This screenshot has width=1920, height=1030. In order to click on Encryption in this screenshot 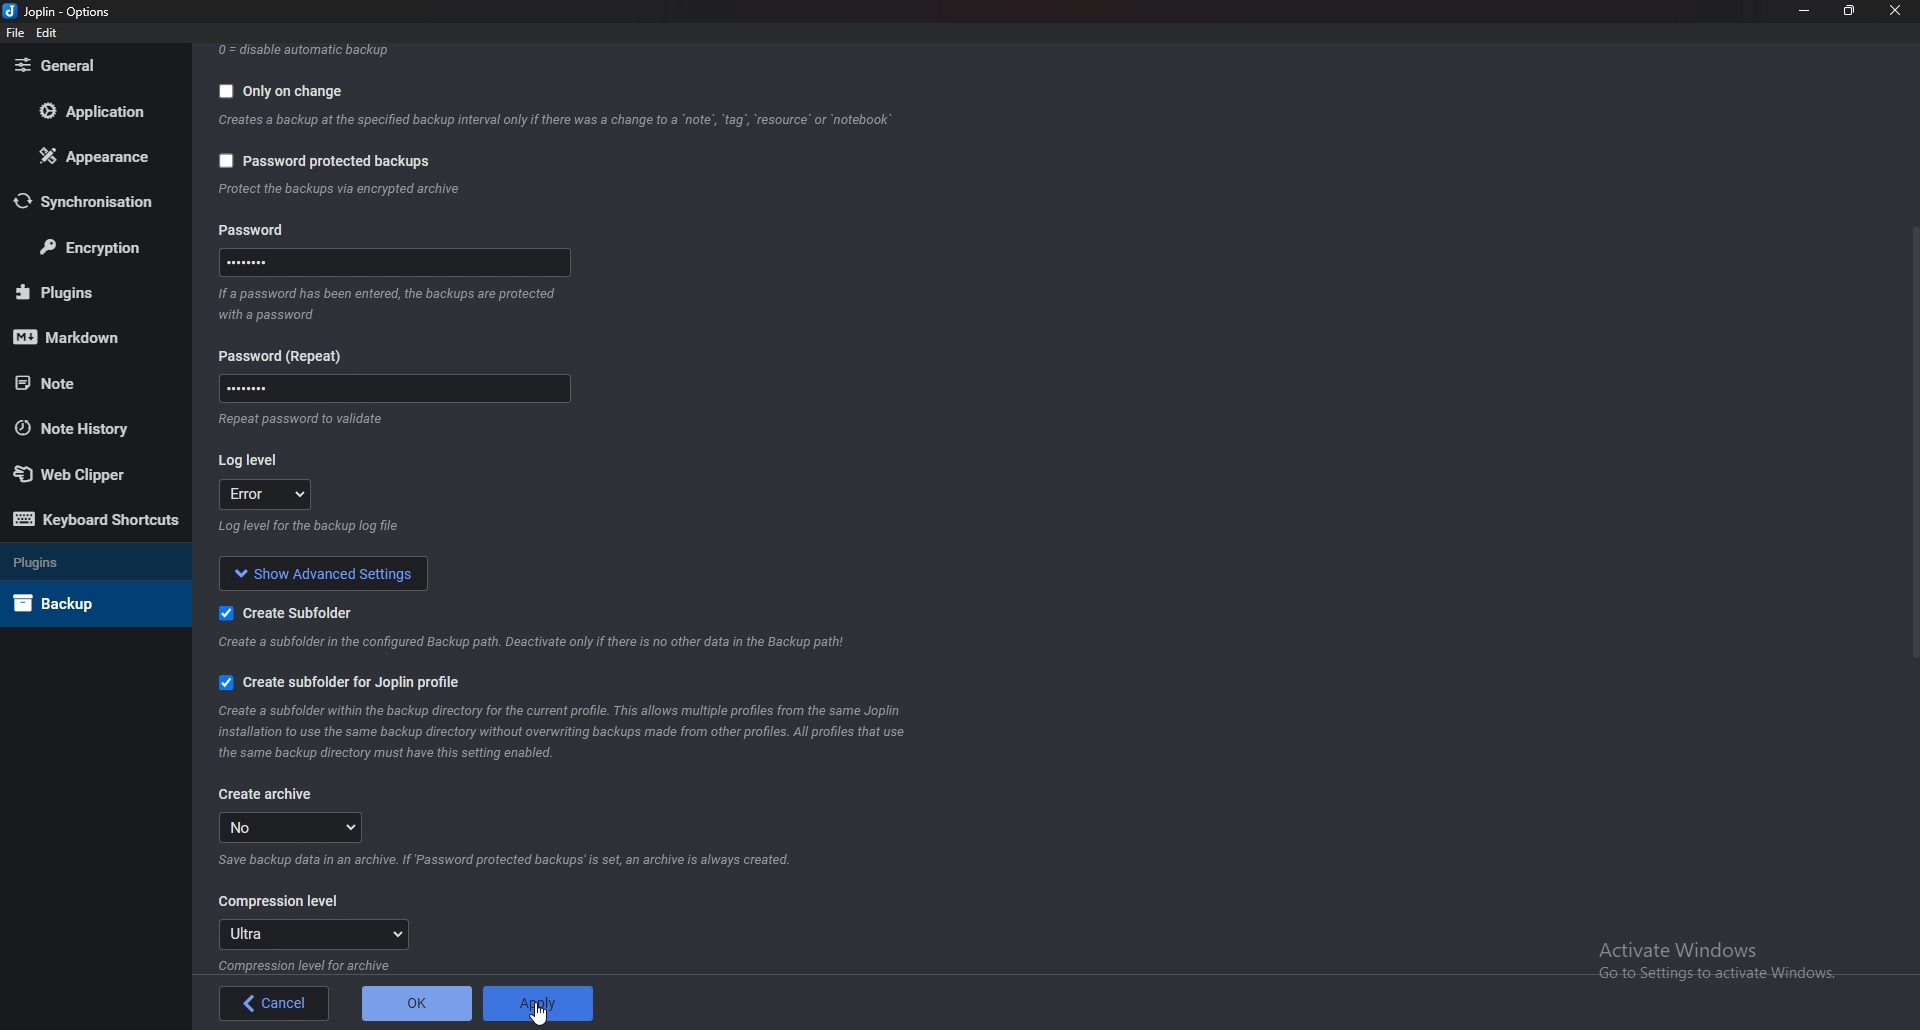, I will do `click(93, 246)`.